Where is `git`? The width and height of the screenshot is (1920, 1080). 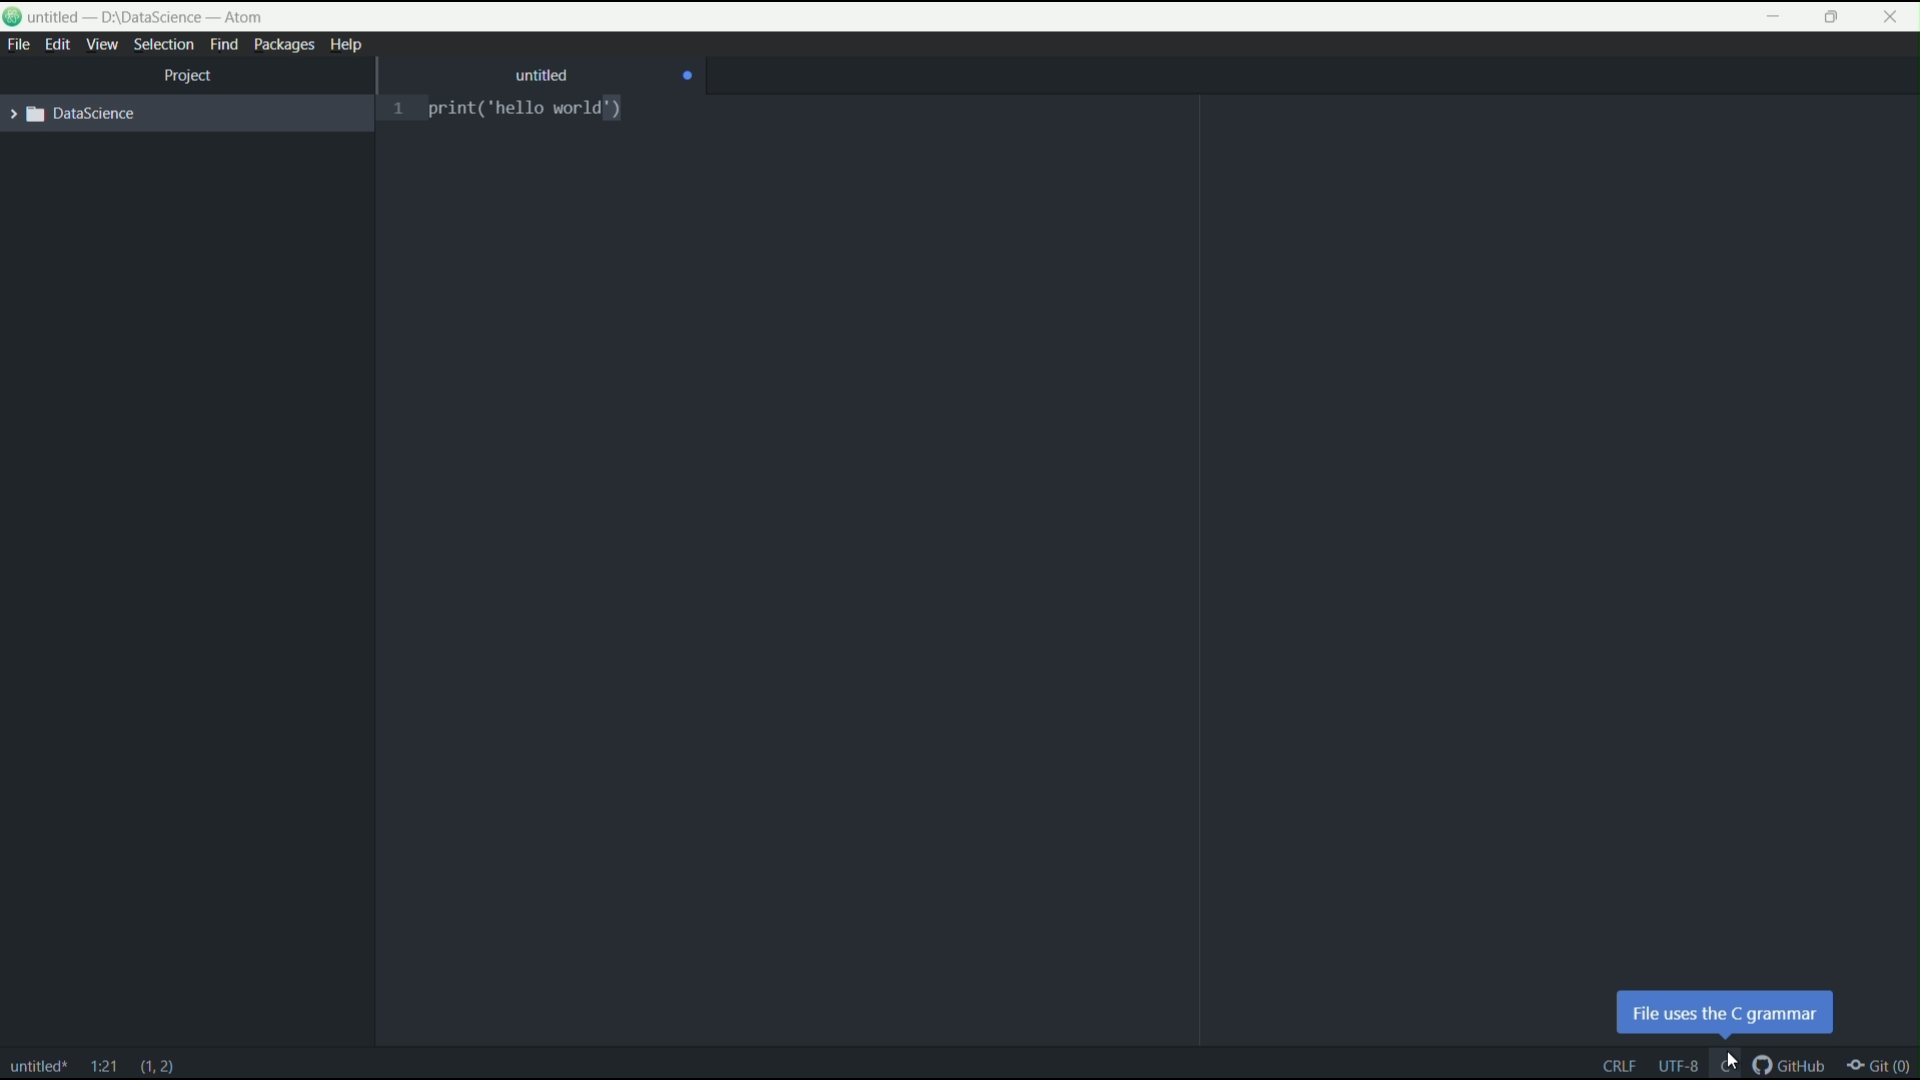
git is located at coordinates (1884, 1068).